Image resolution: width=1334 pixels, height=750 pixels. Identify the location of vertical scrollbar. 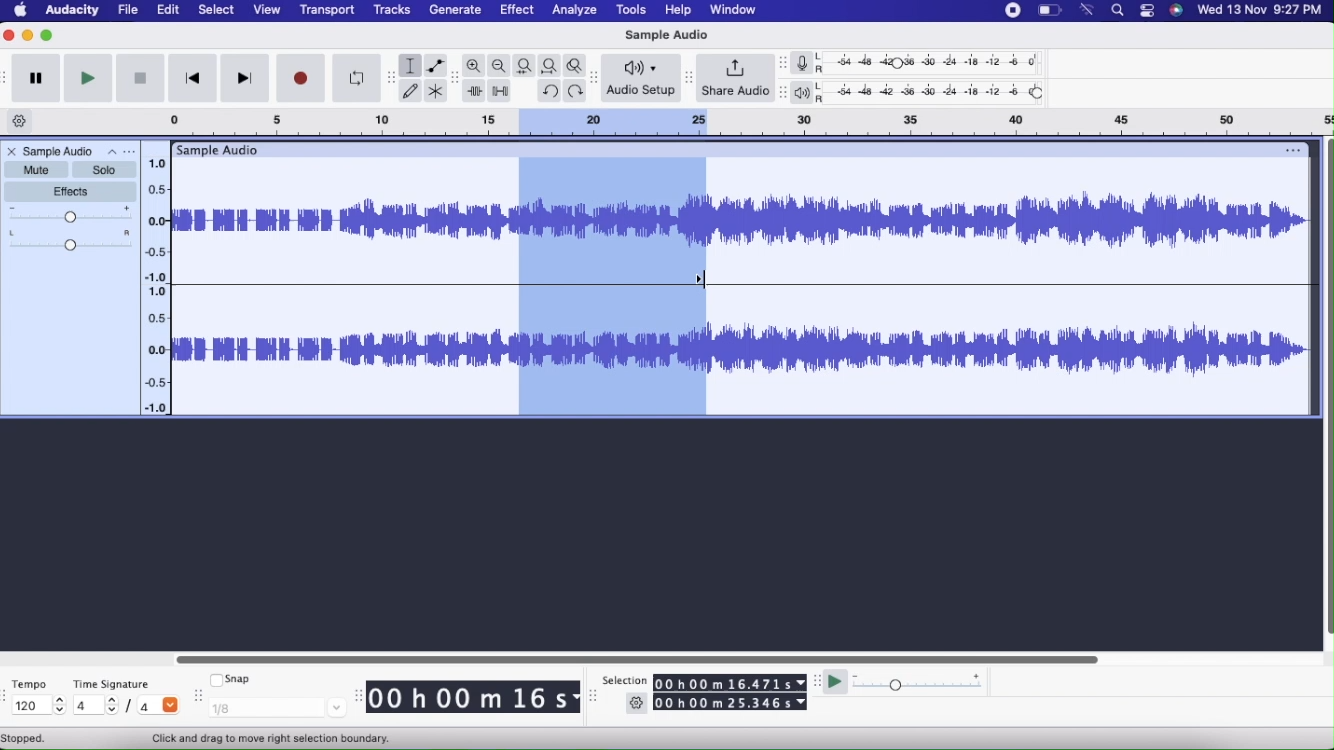
(1326, 389).